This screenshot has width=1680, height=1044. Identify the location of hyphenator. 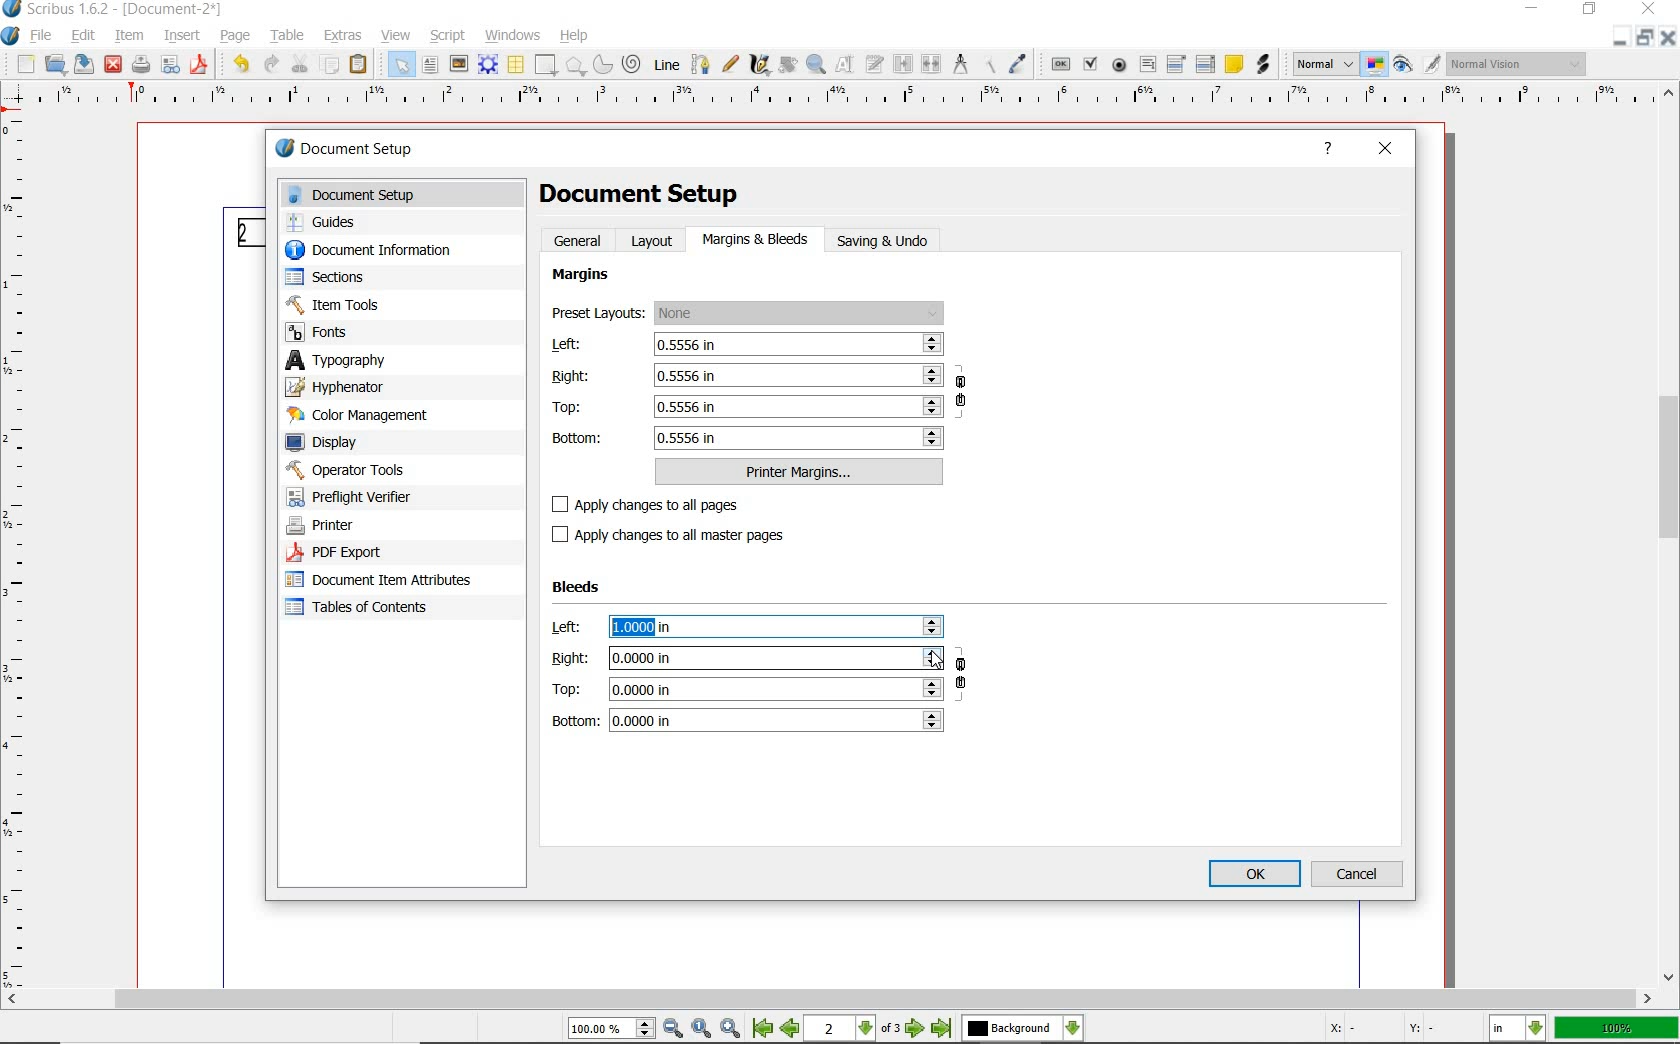
(342, 389).